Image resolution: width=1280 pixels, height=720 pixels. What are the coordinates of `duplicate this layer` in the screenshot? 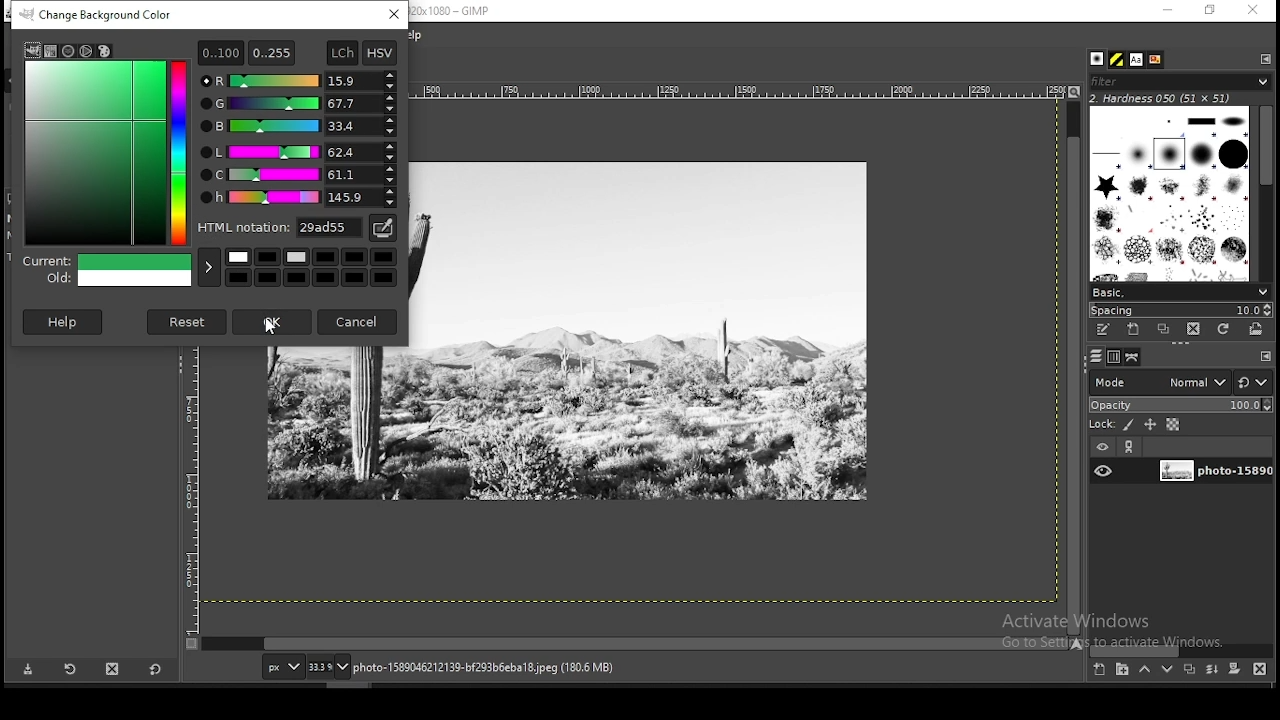 It's located at (1188, 669).